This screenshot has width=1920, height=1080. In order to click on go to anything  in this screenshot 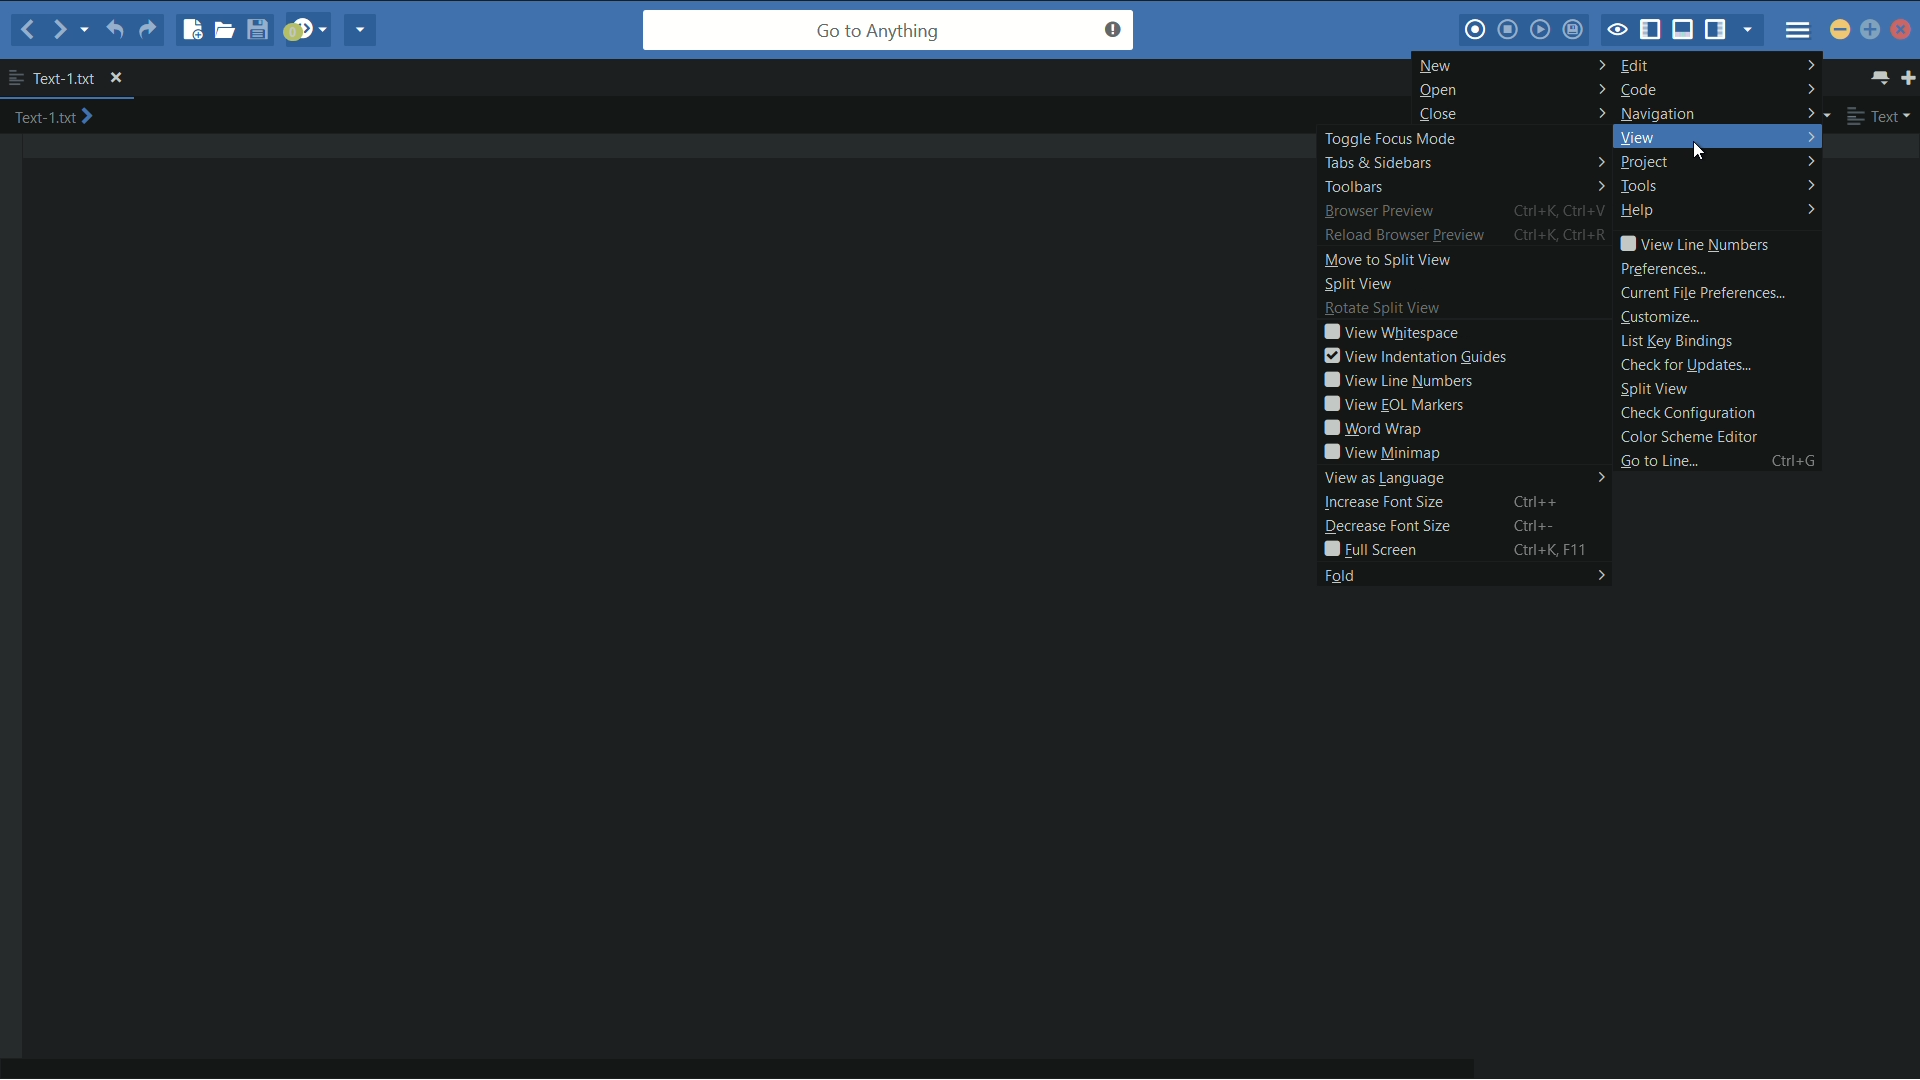, I will do `click(889, 31)`.